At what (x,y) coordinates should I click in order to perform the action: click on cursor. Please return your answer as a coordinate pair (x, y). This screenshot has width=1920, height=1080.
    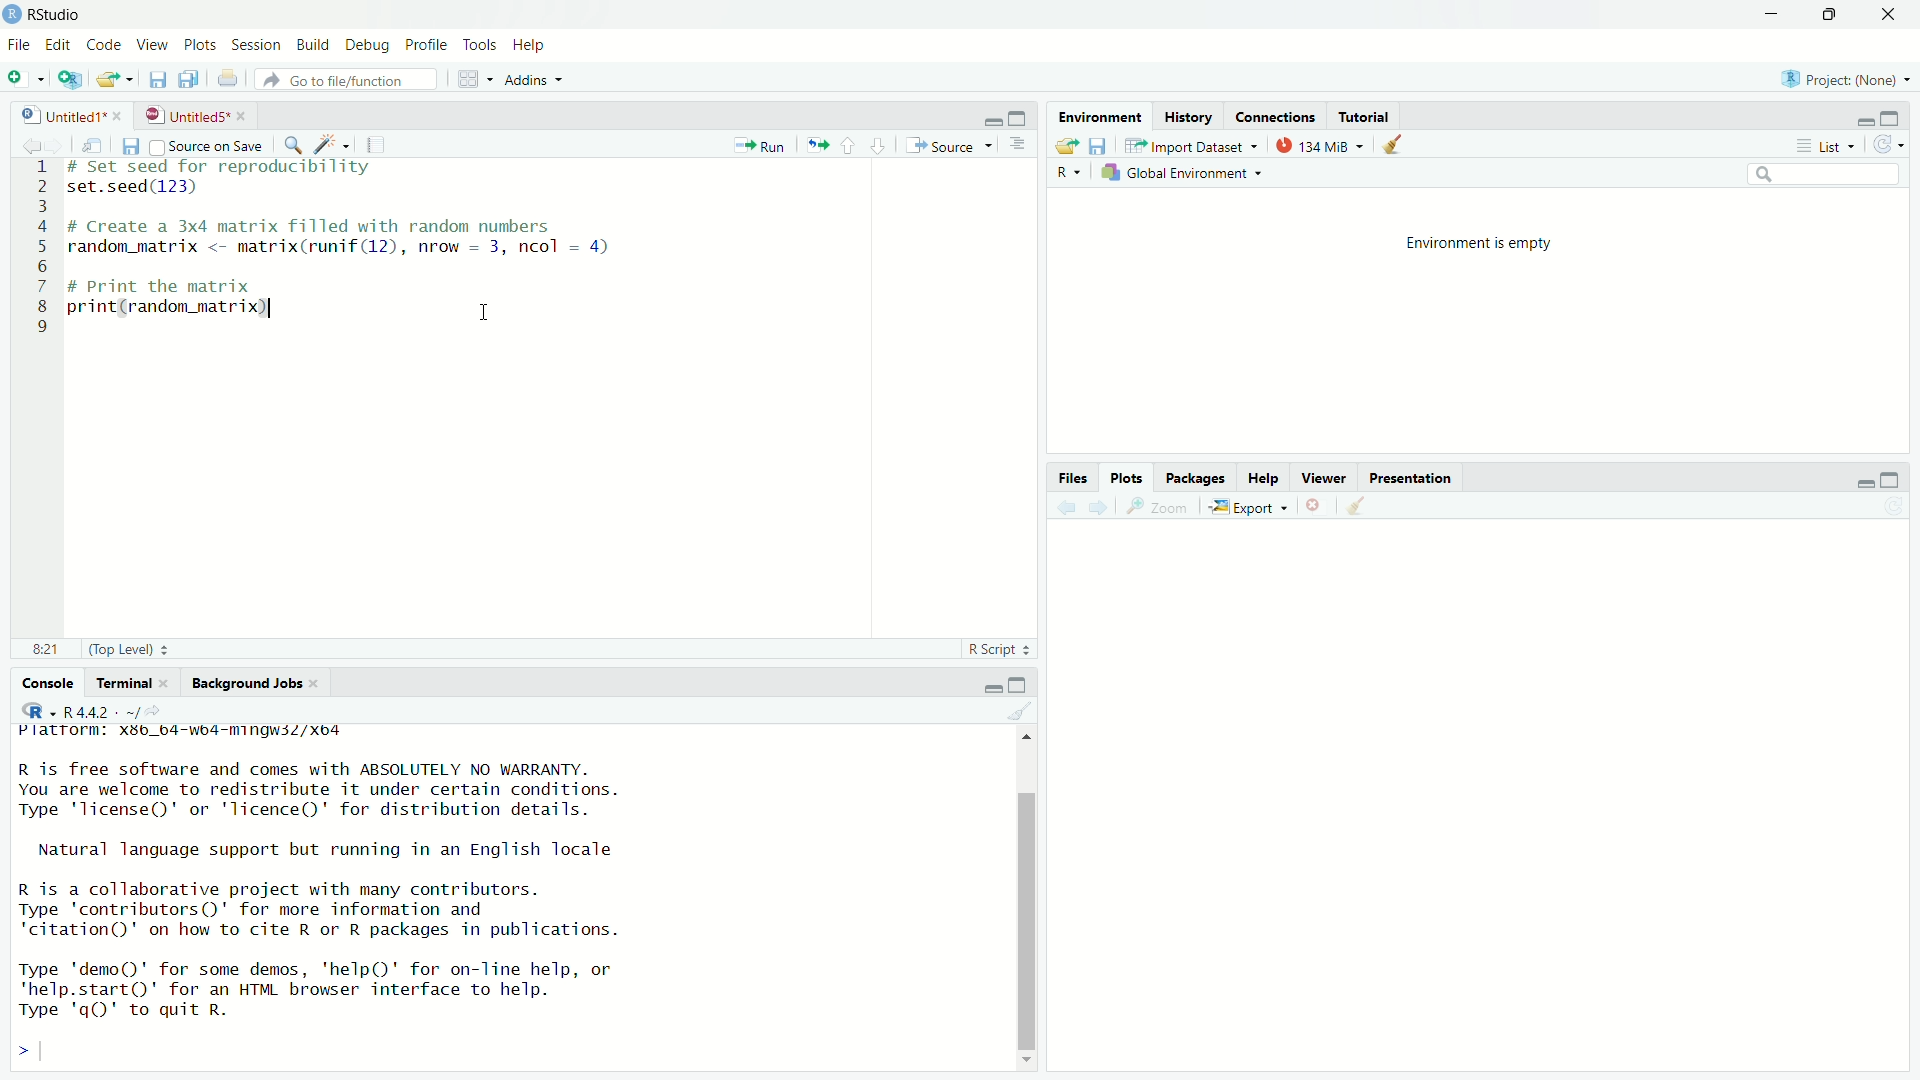
    Looking at the image, I should click on (486, 317).